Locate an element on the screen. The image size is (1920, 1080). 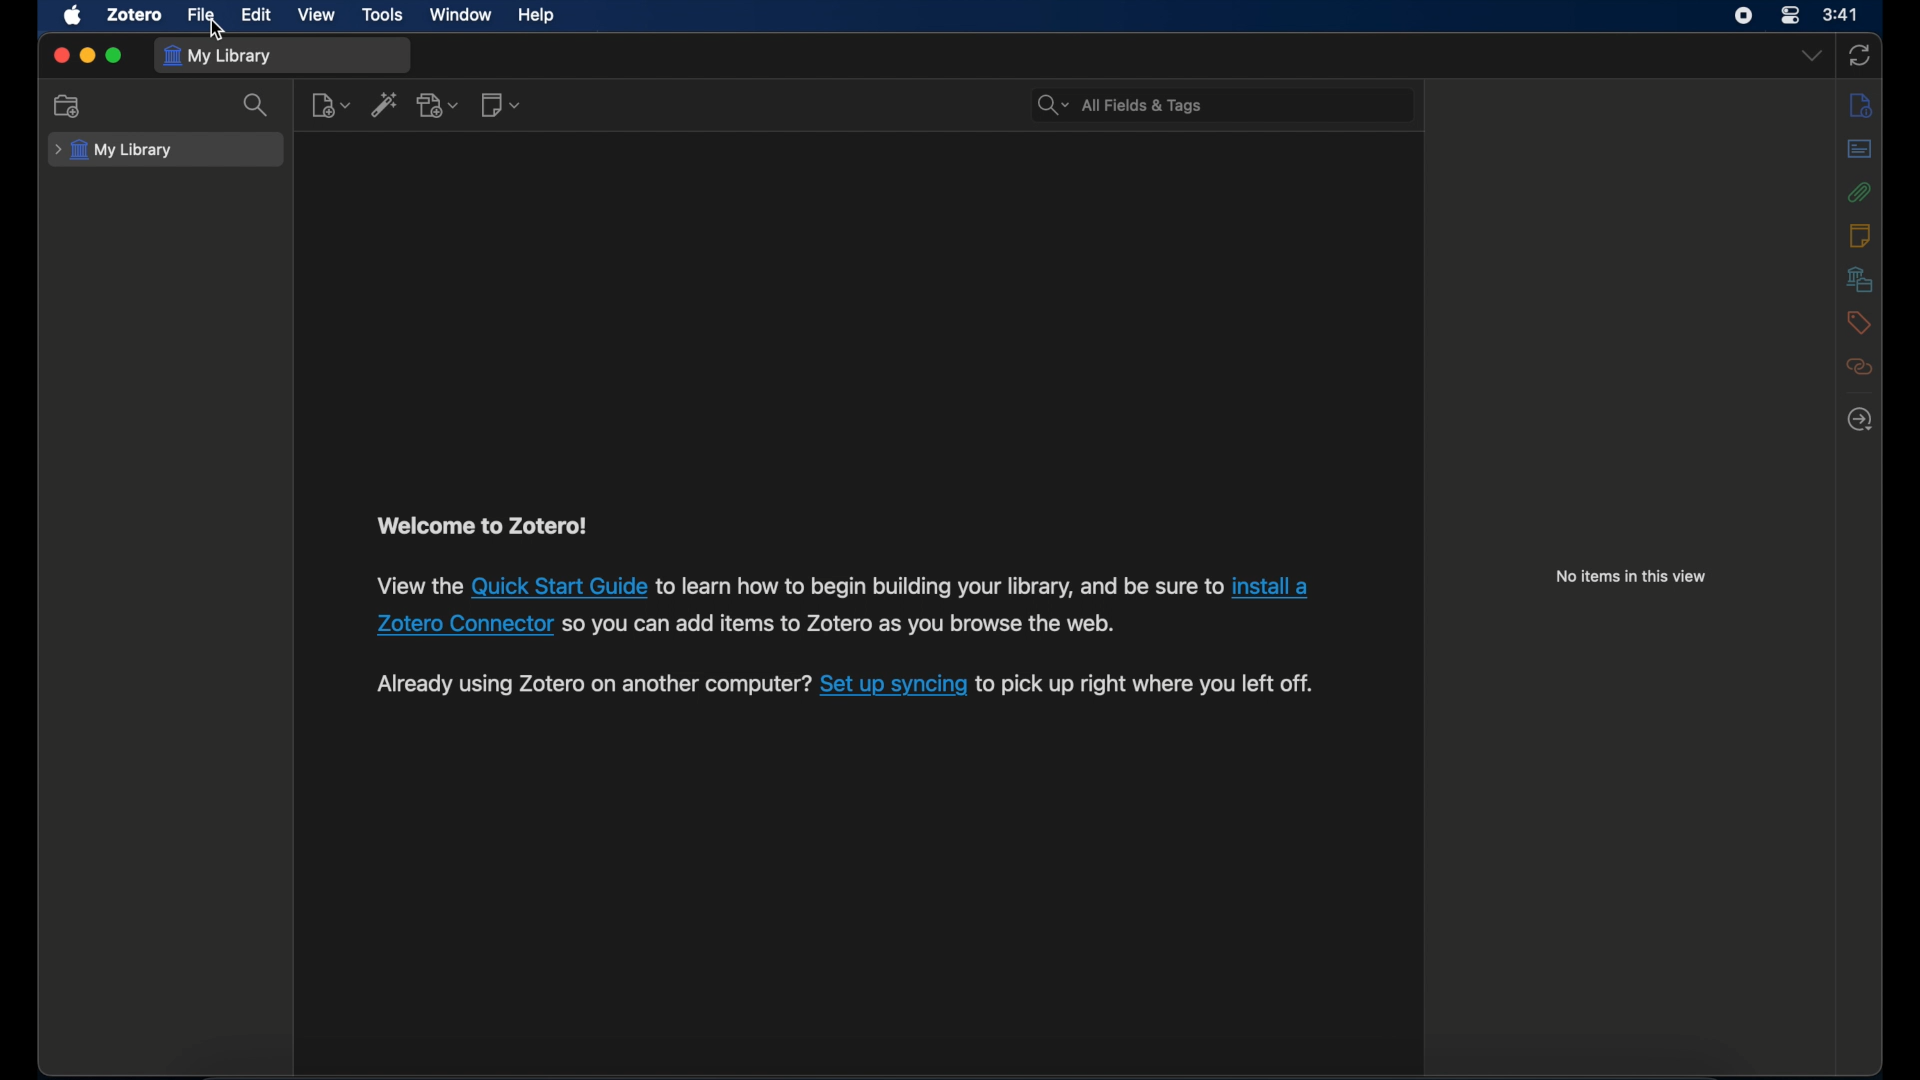
notes is located at coordinates (1859, 235).